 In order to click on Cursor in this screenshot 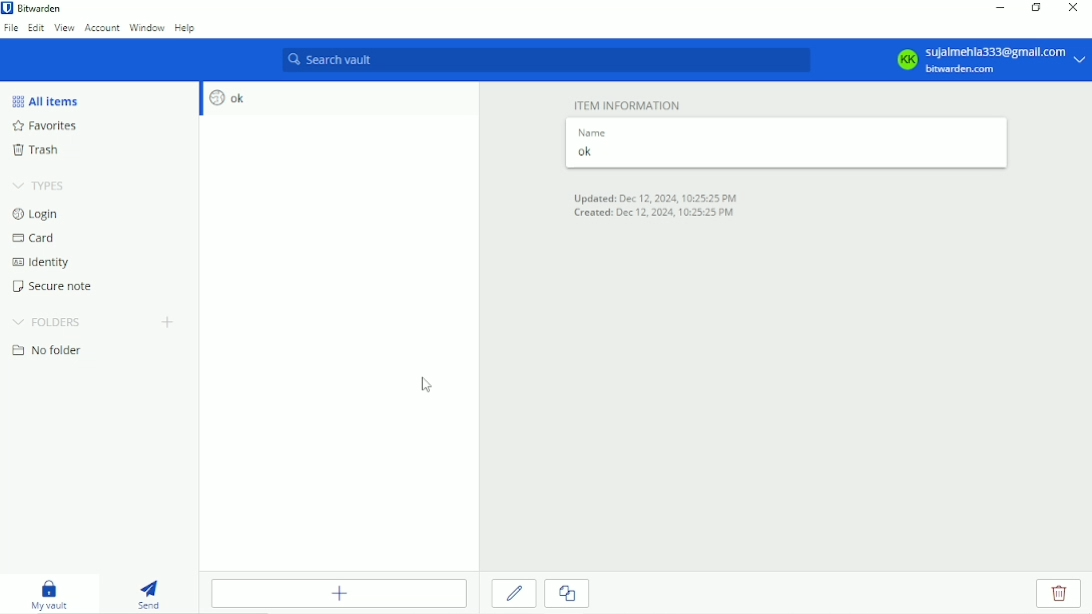, I will do `click(423, 384)`.